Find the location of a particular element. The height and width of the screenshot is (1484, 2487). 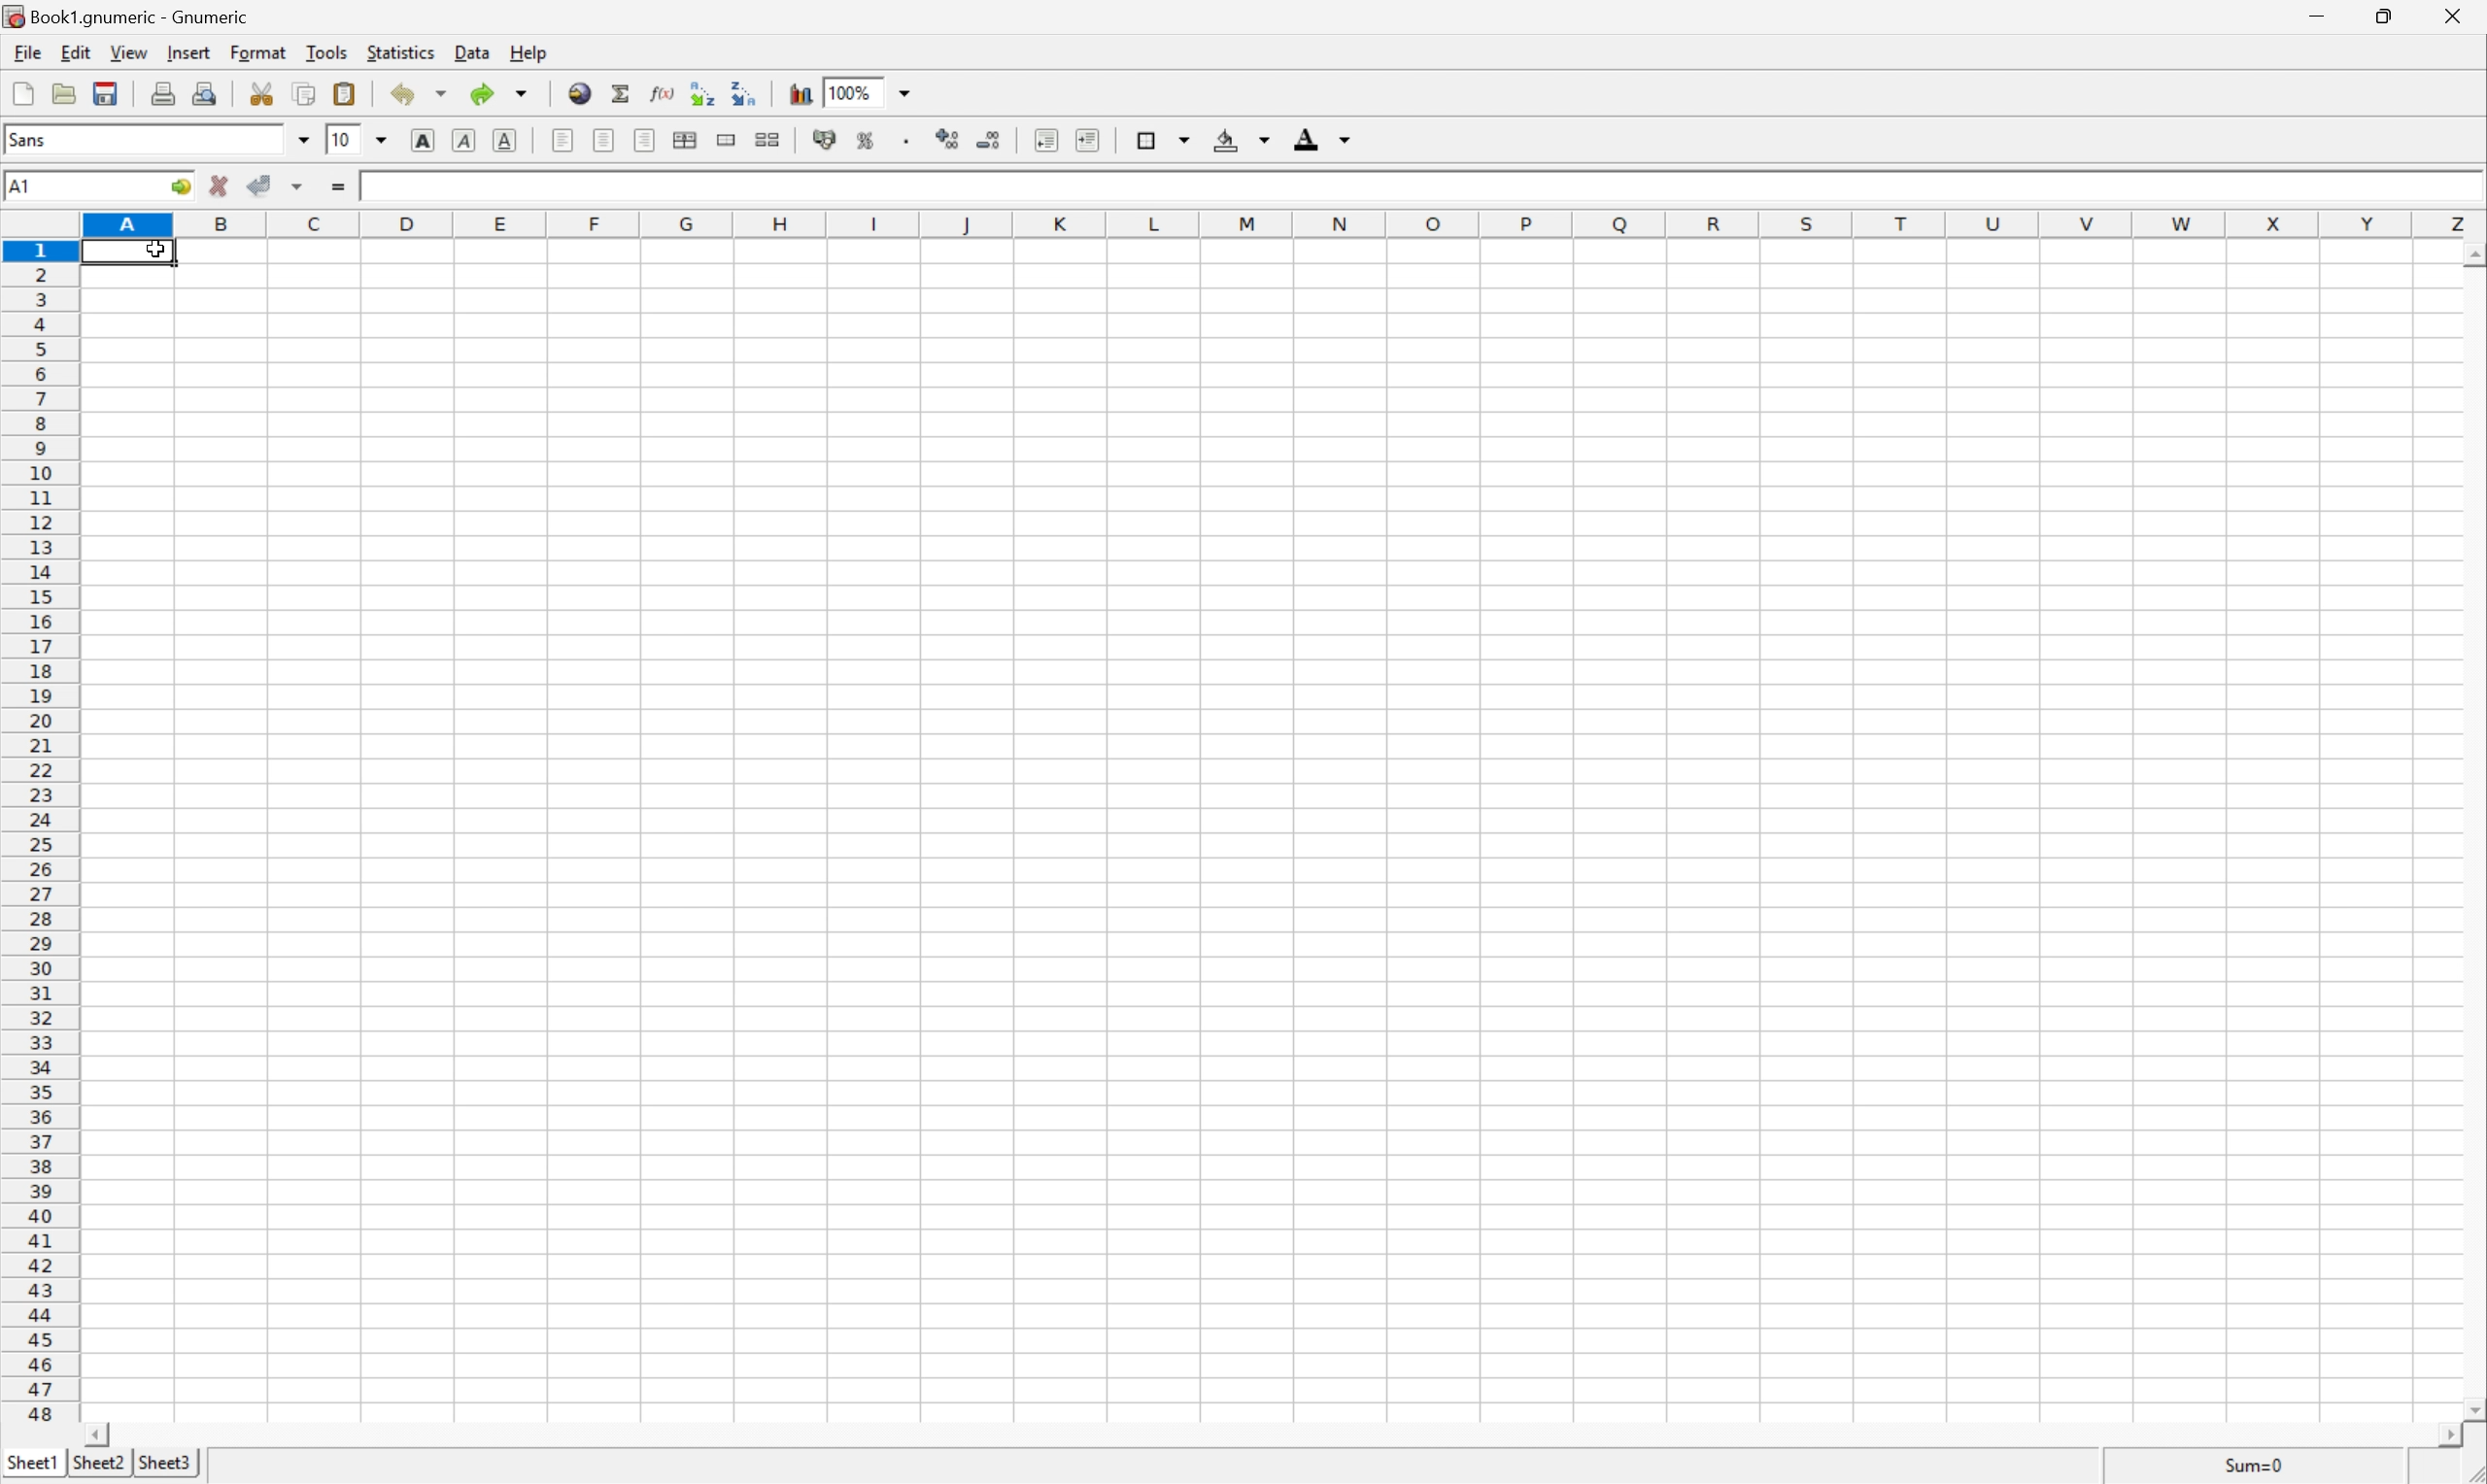

align left is located at coordinates (564, 139).